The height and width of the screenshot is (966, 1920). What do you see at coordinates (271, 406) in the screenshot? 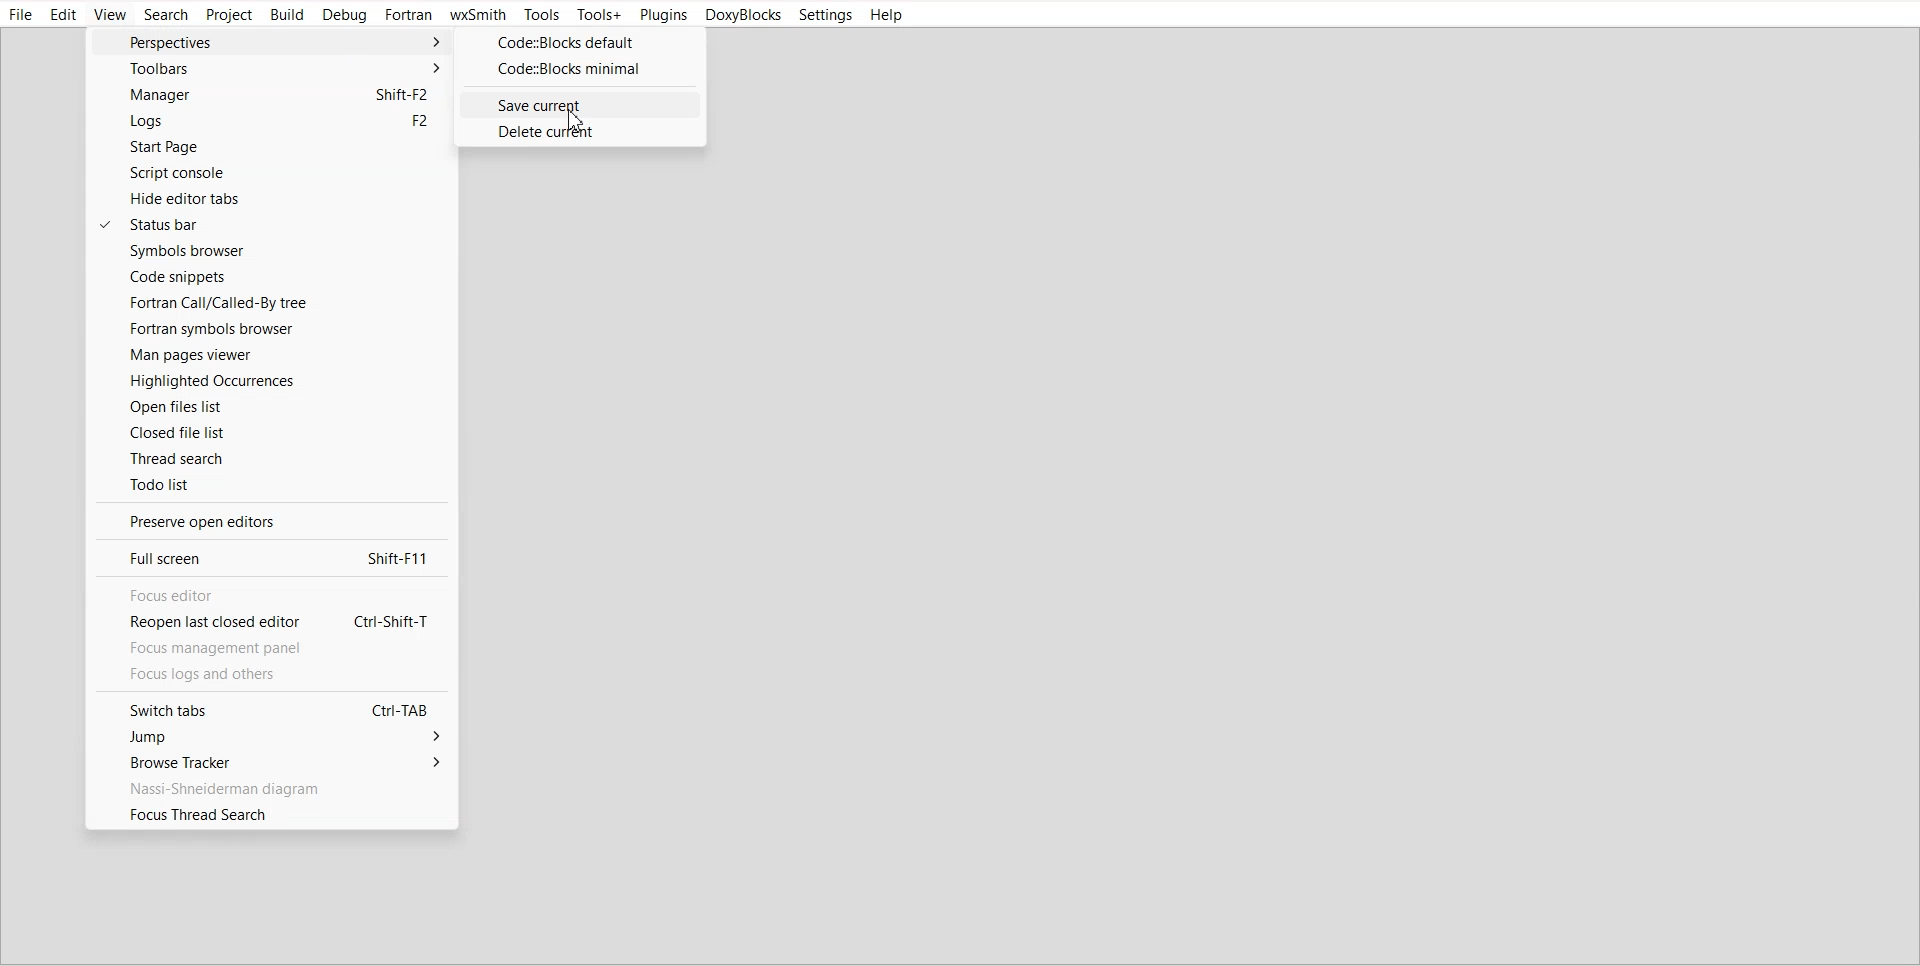
I see `Open files list` at bounding box center [271, 406].